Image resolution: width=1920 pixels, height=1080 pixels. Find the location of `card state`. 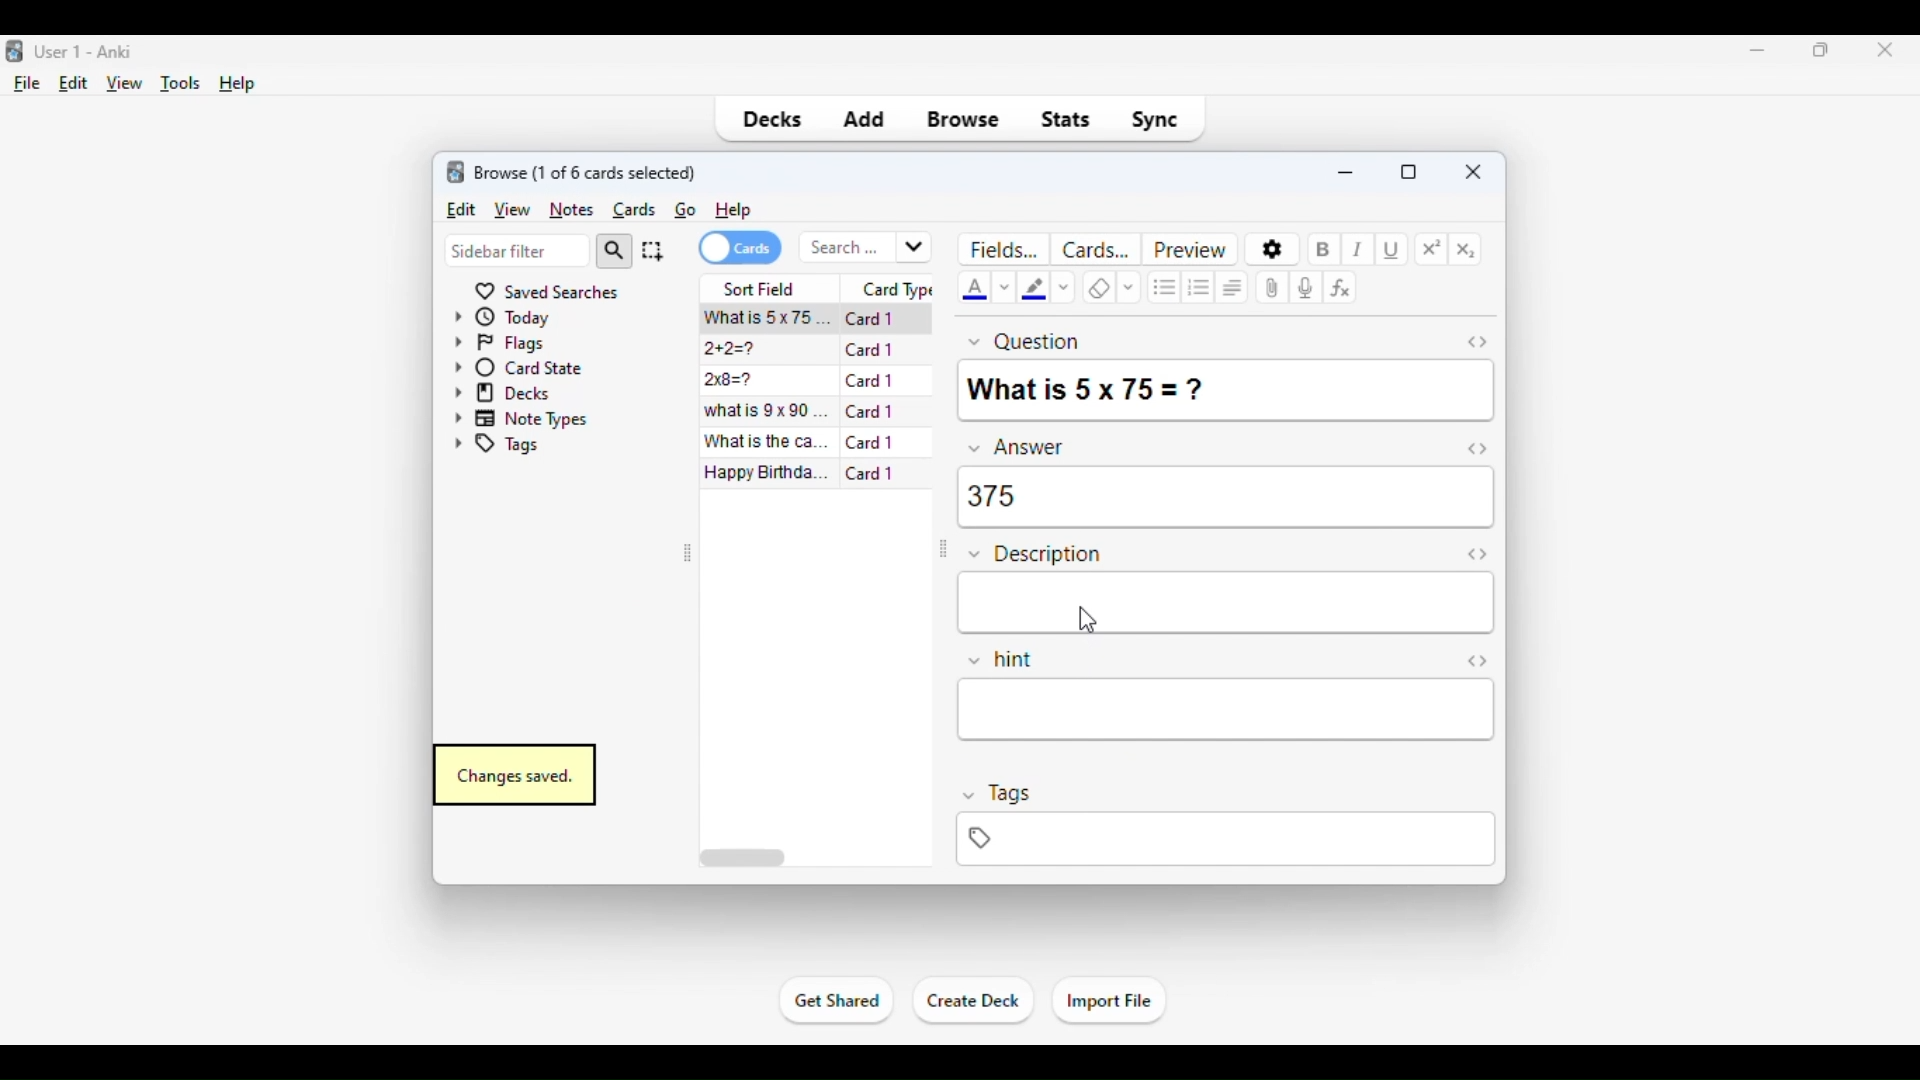

card state is located at coordinates (518, 367).